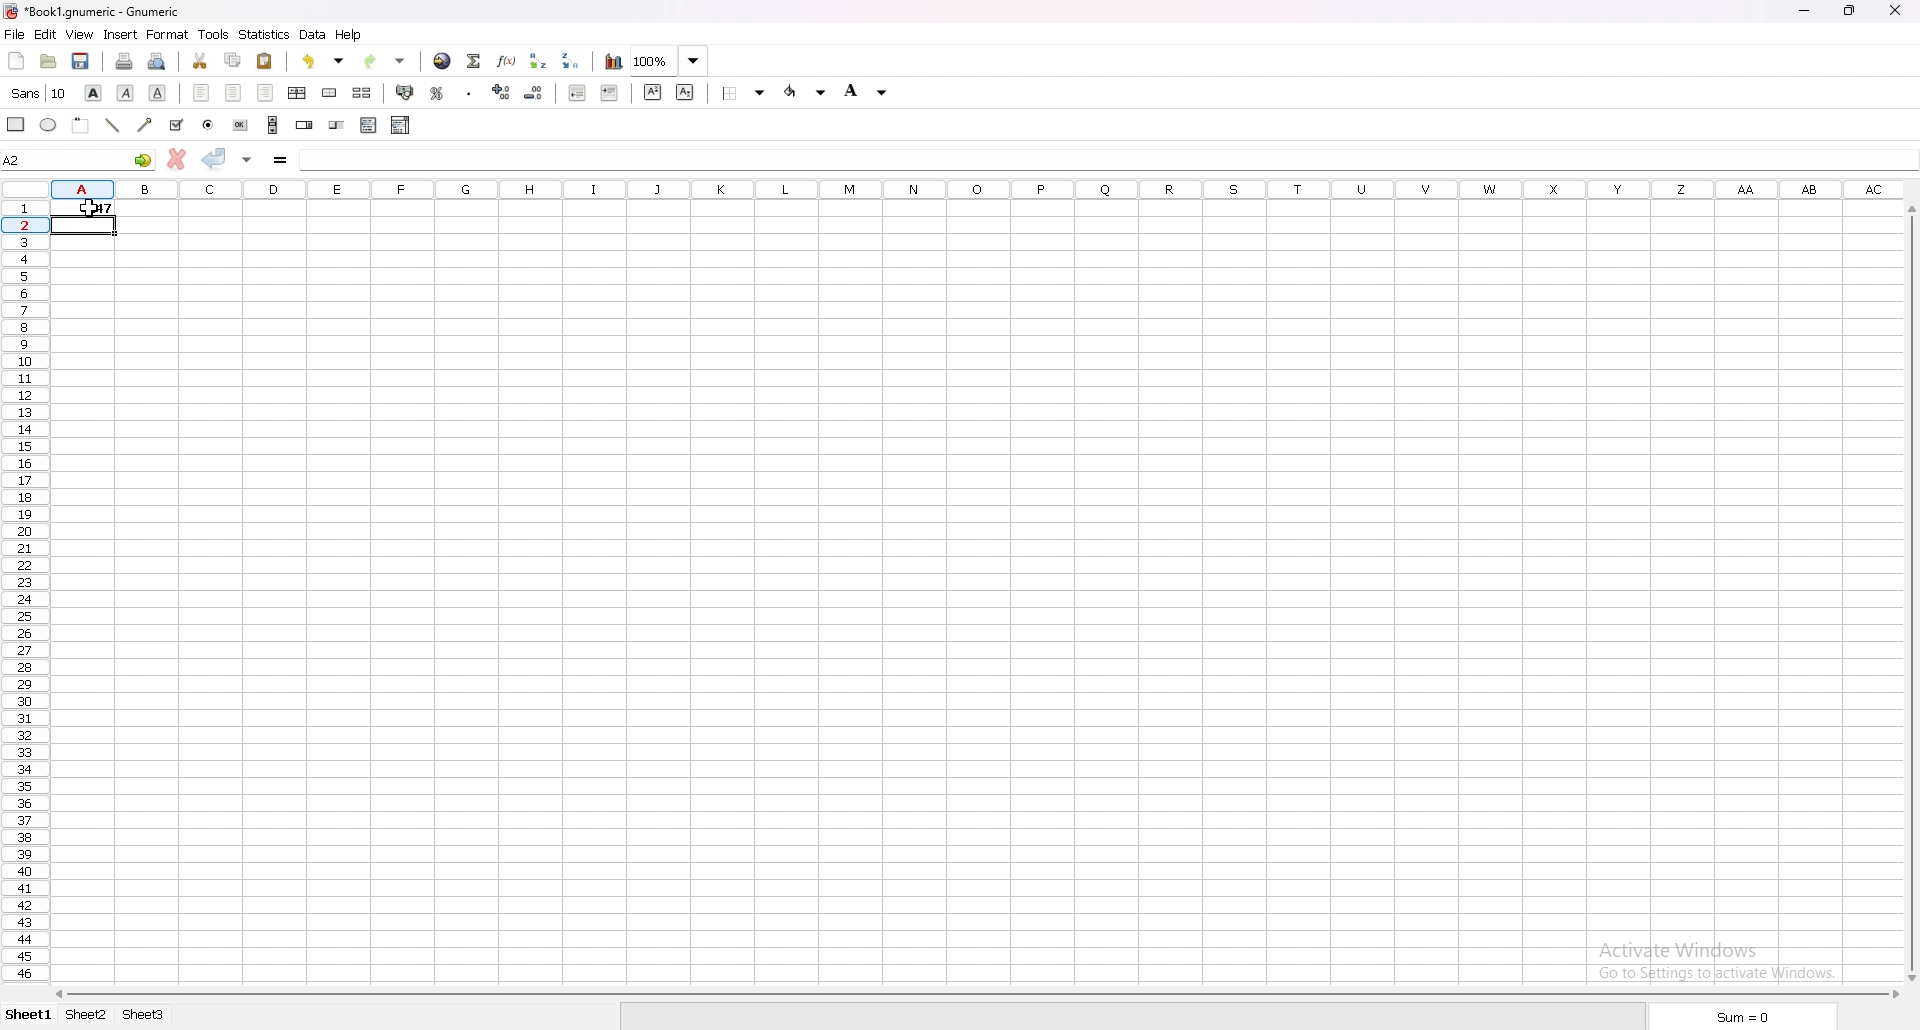 The image size is (1920, 1030). What do you see at coordinates (80, 125) in the screenshot?
I see `frame` at bounding box center [80, 125].